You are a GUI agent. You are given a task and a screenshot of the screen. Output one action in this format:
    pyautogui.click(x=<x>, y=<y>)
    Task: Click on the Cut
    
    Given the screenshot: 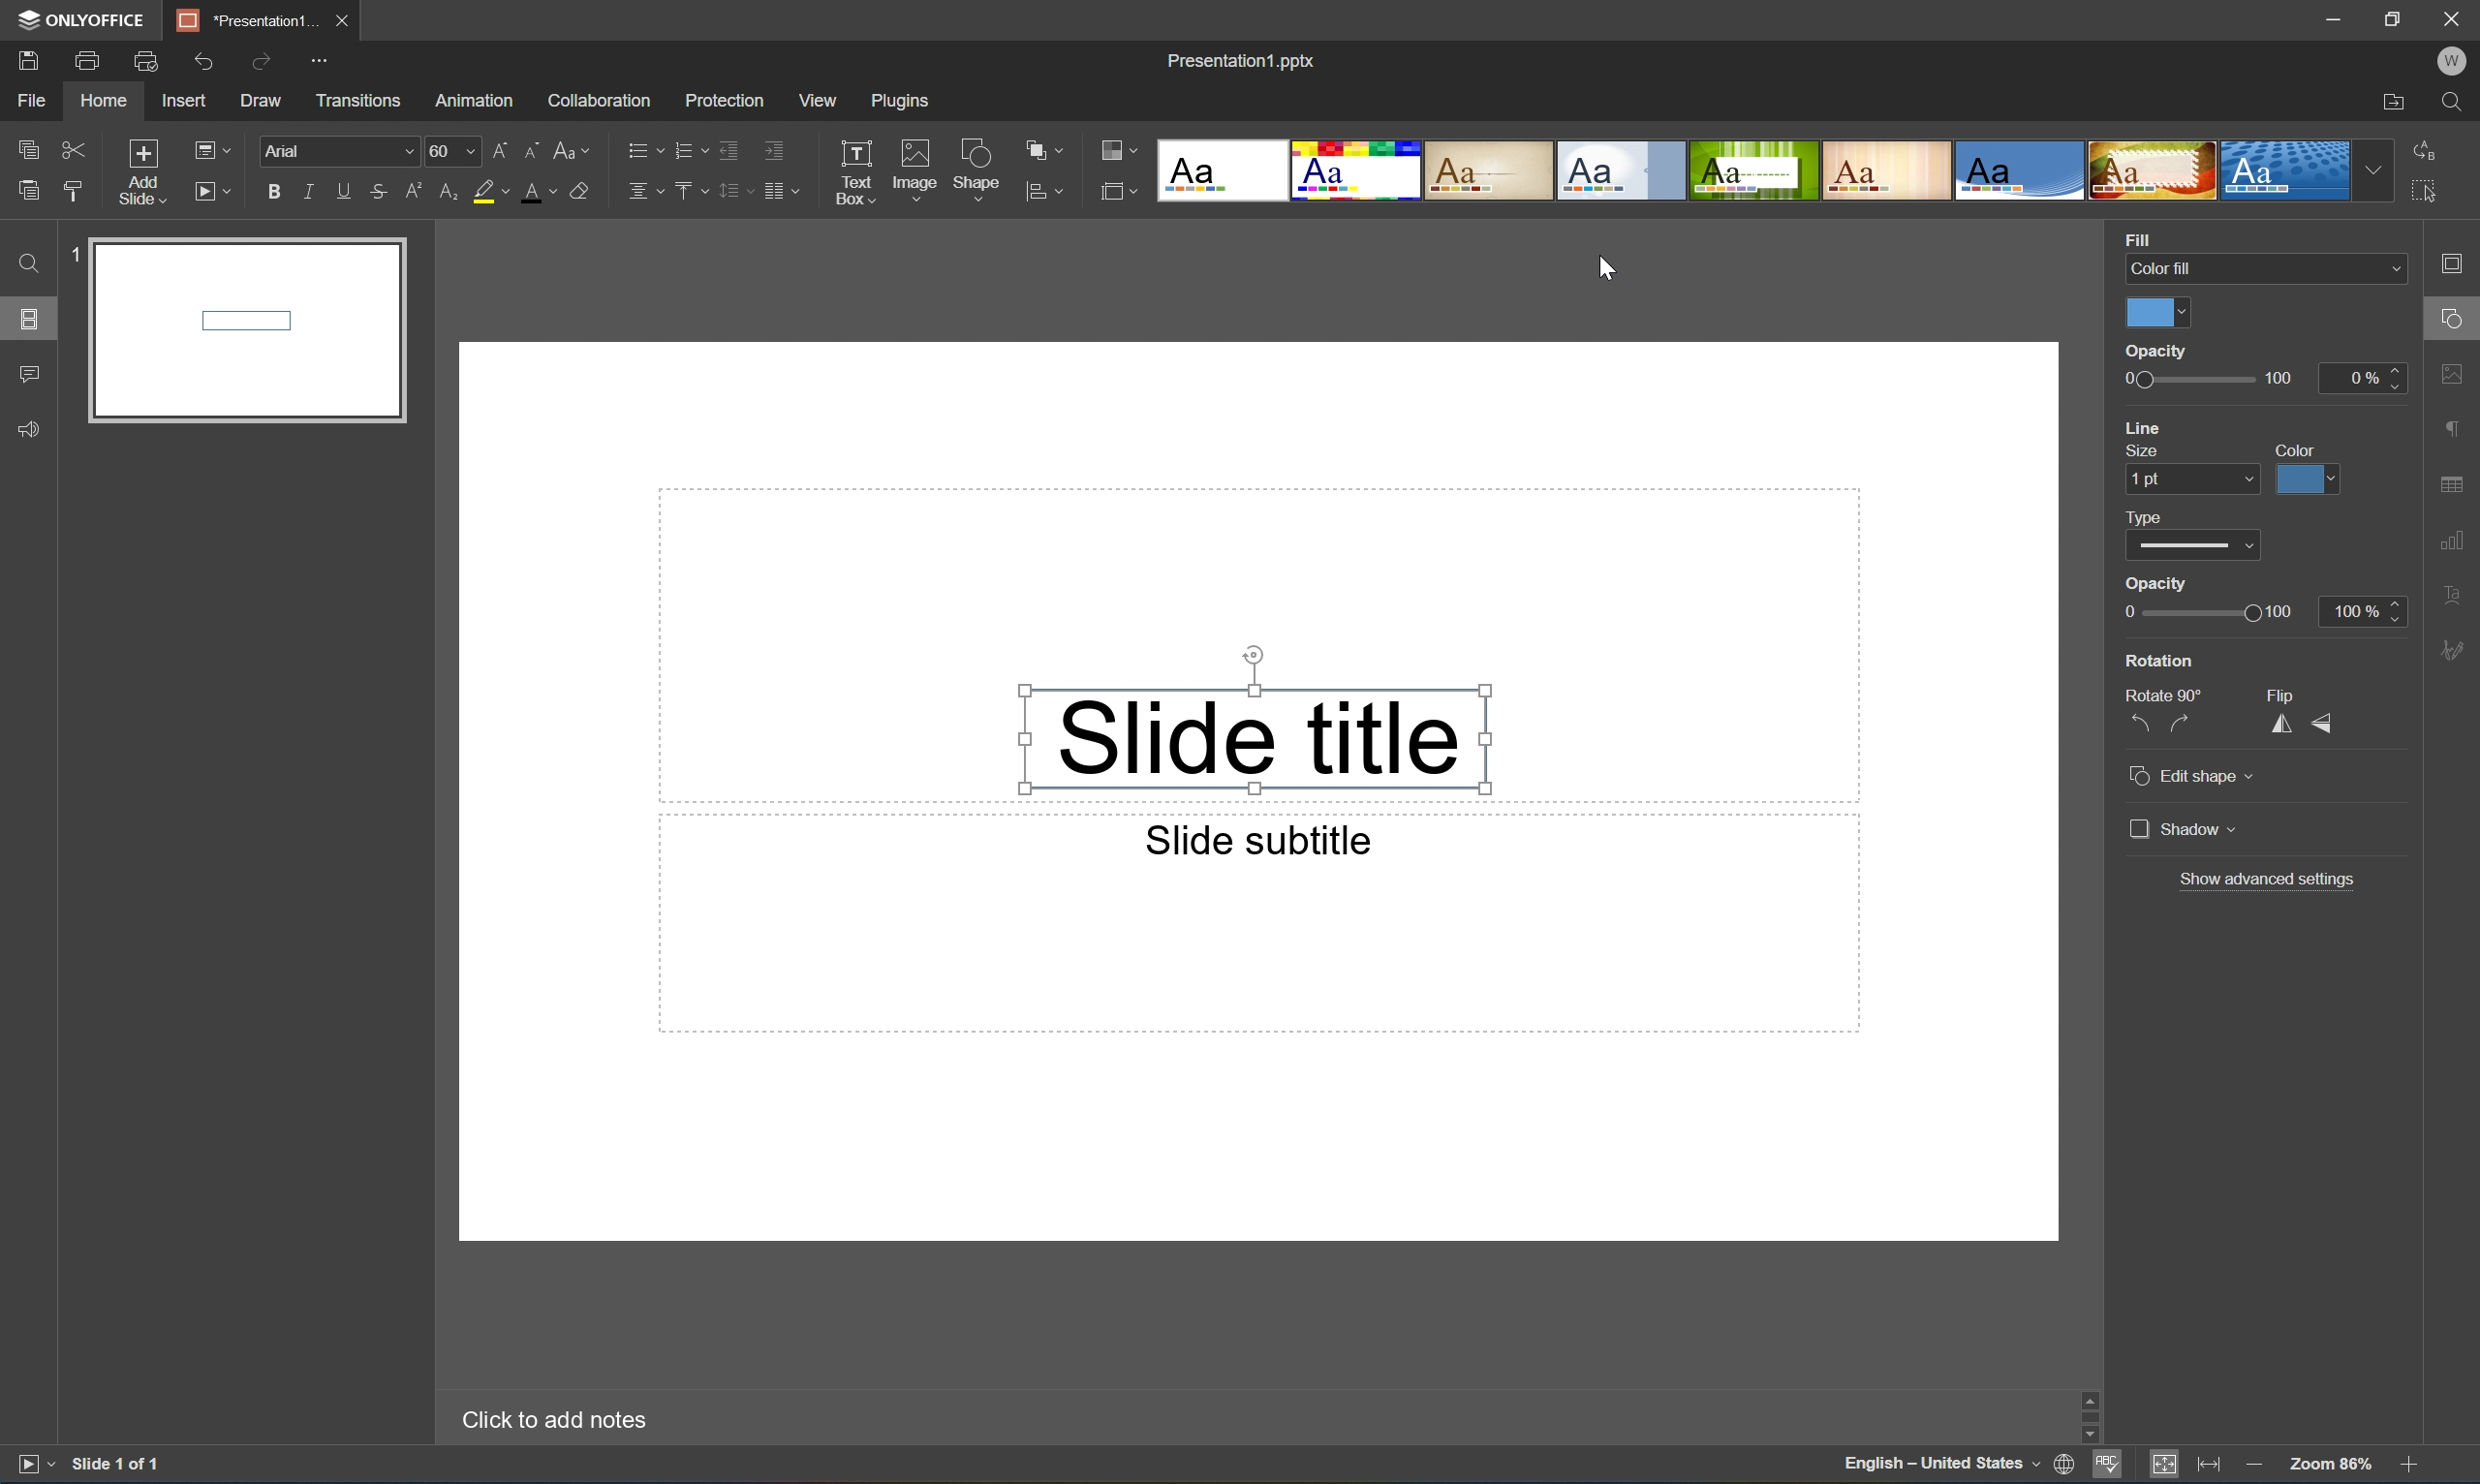 What is the action you would take?
    pyautogui.click(x=71, y=147)
    